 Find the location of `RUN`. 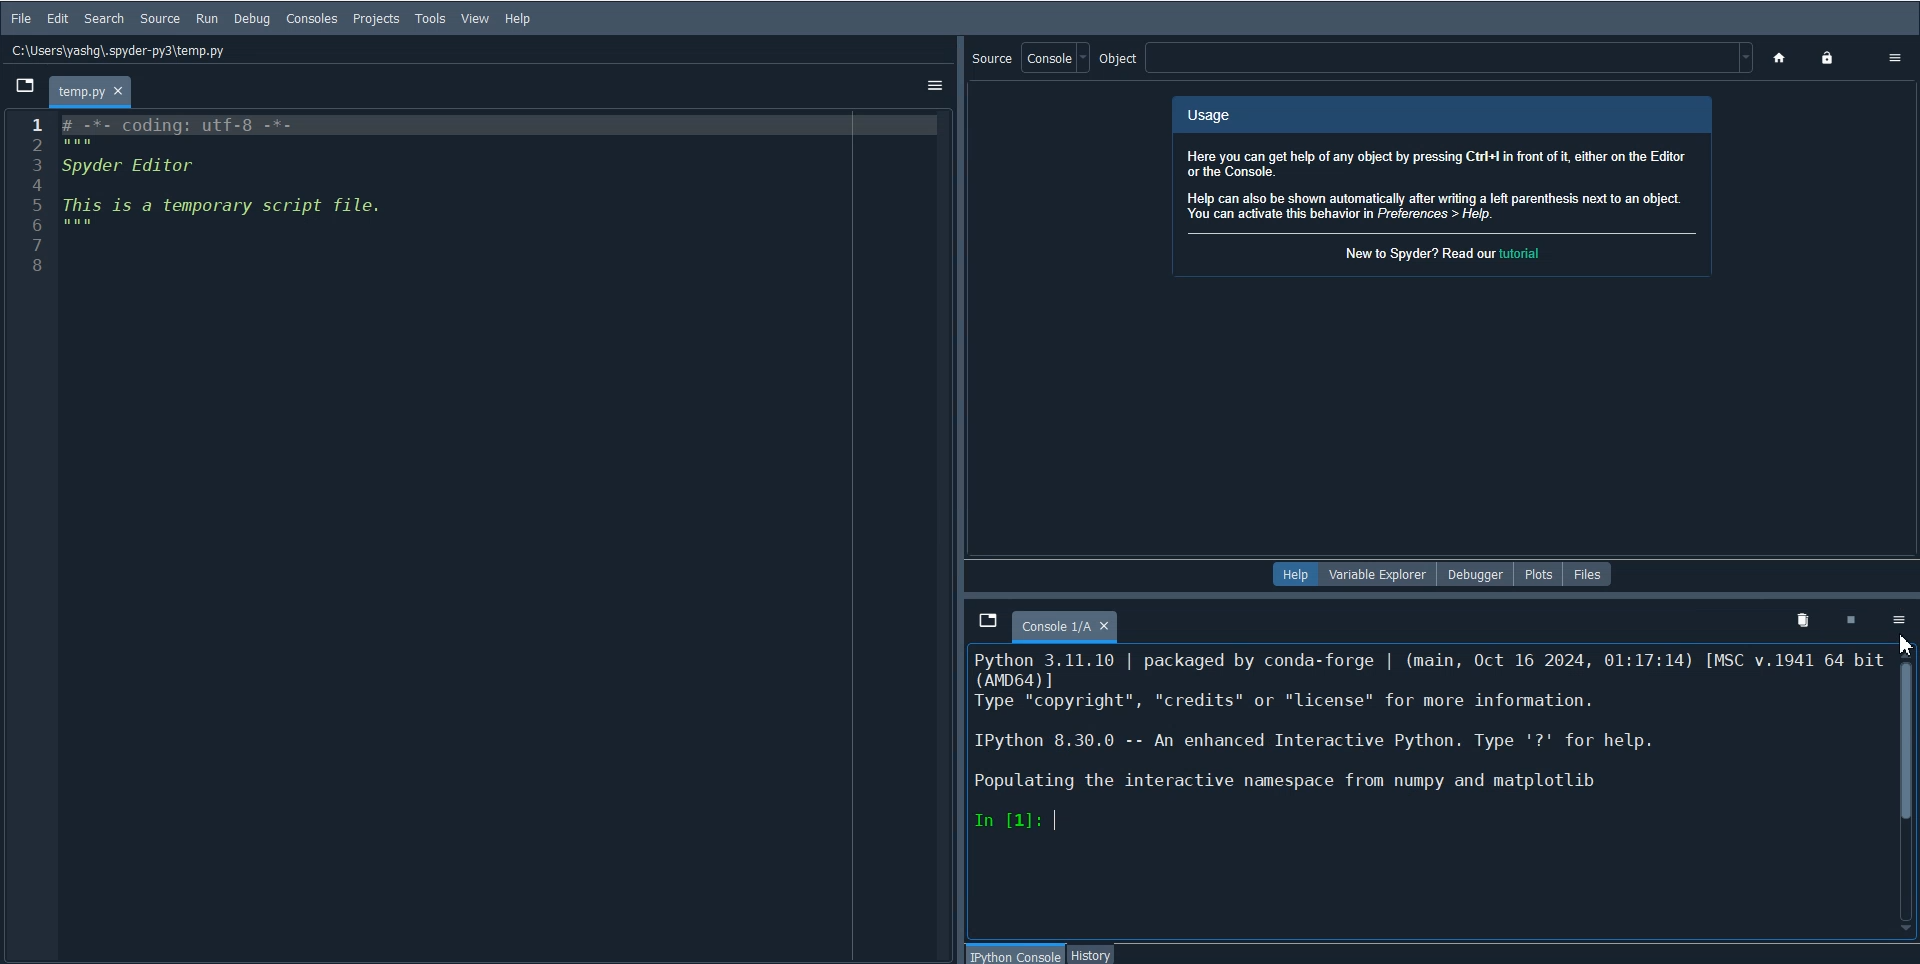

RUN is located at coordinates (206, 18).